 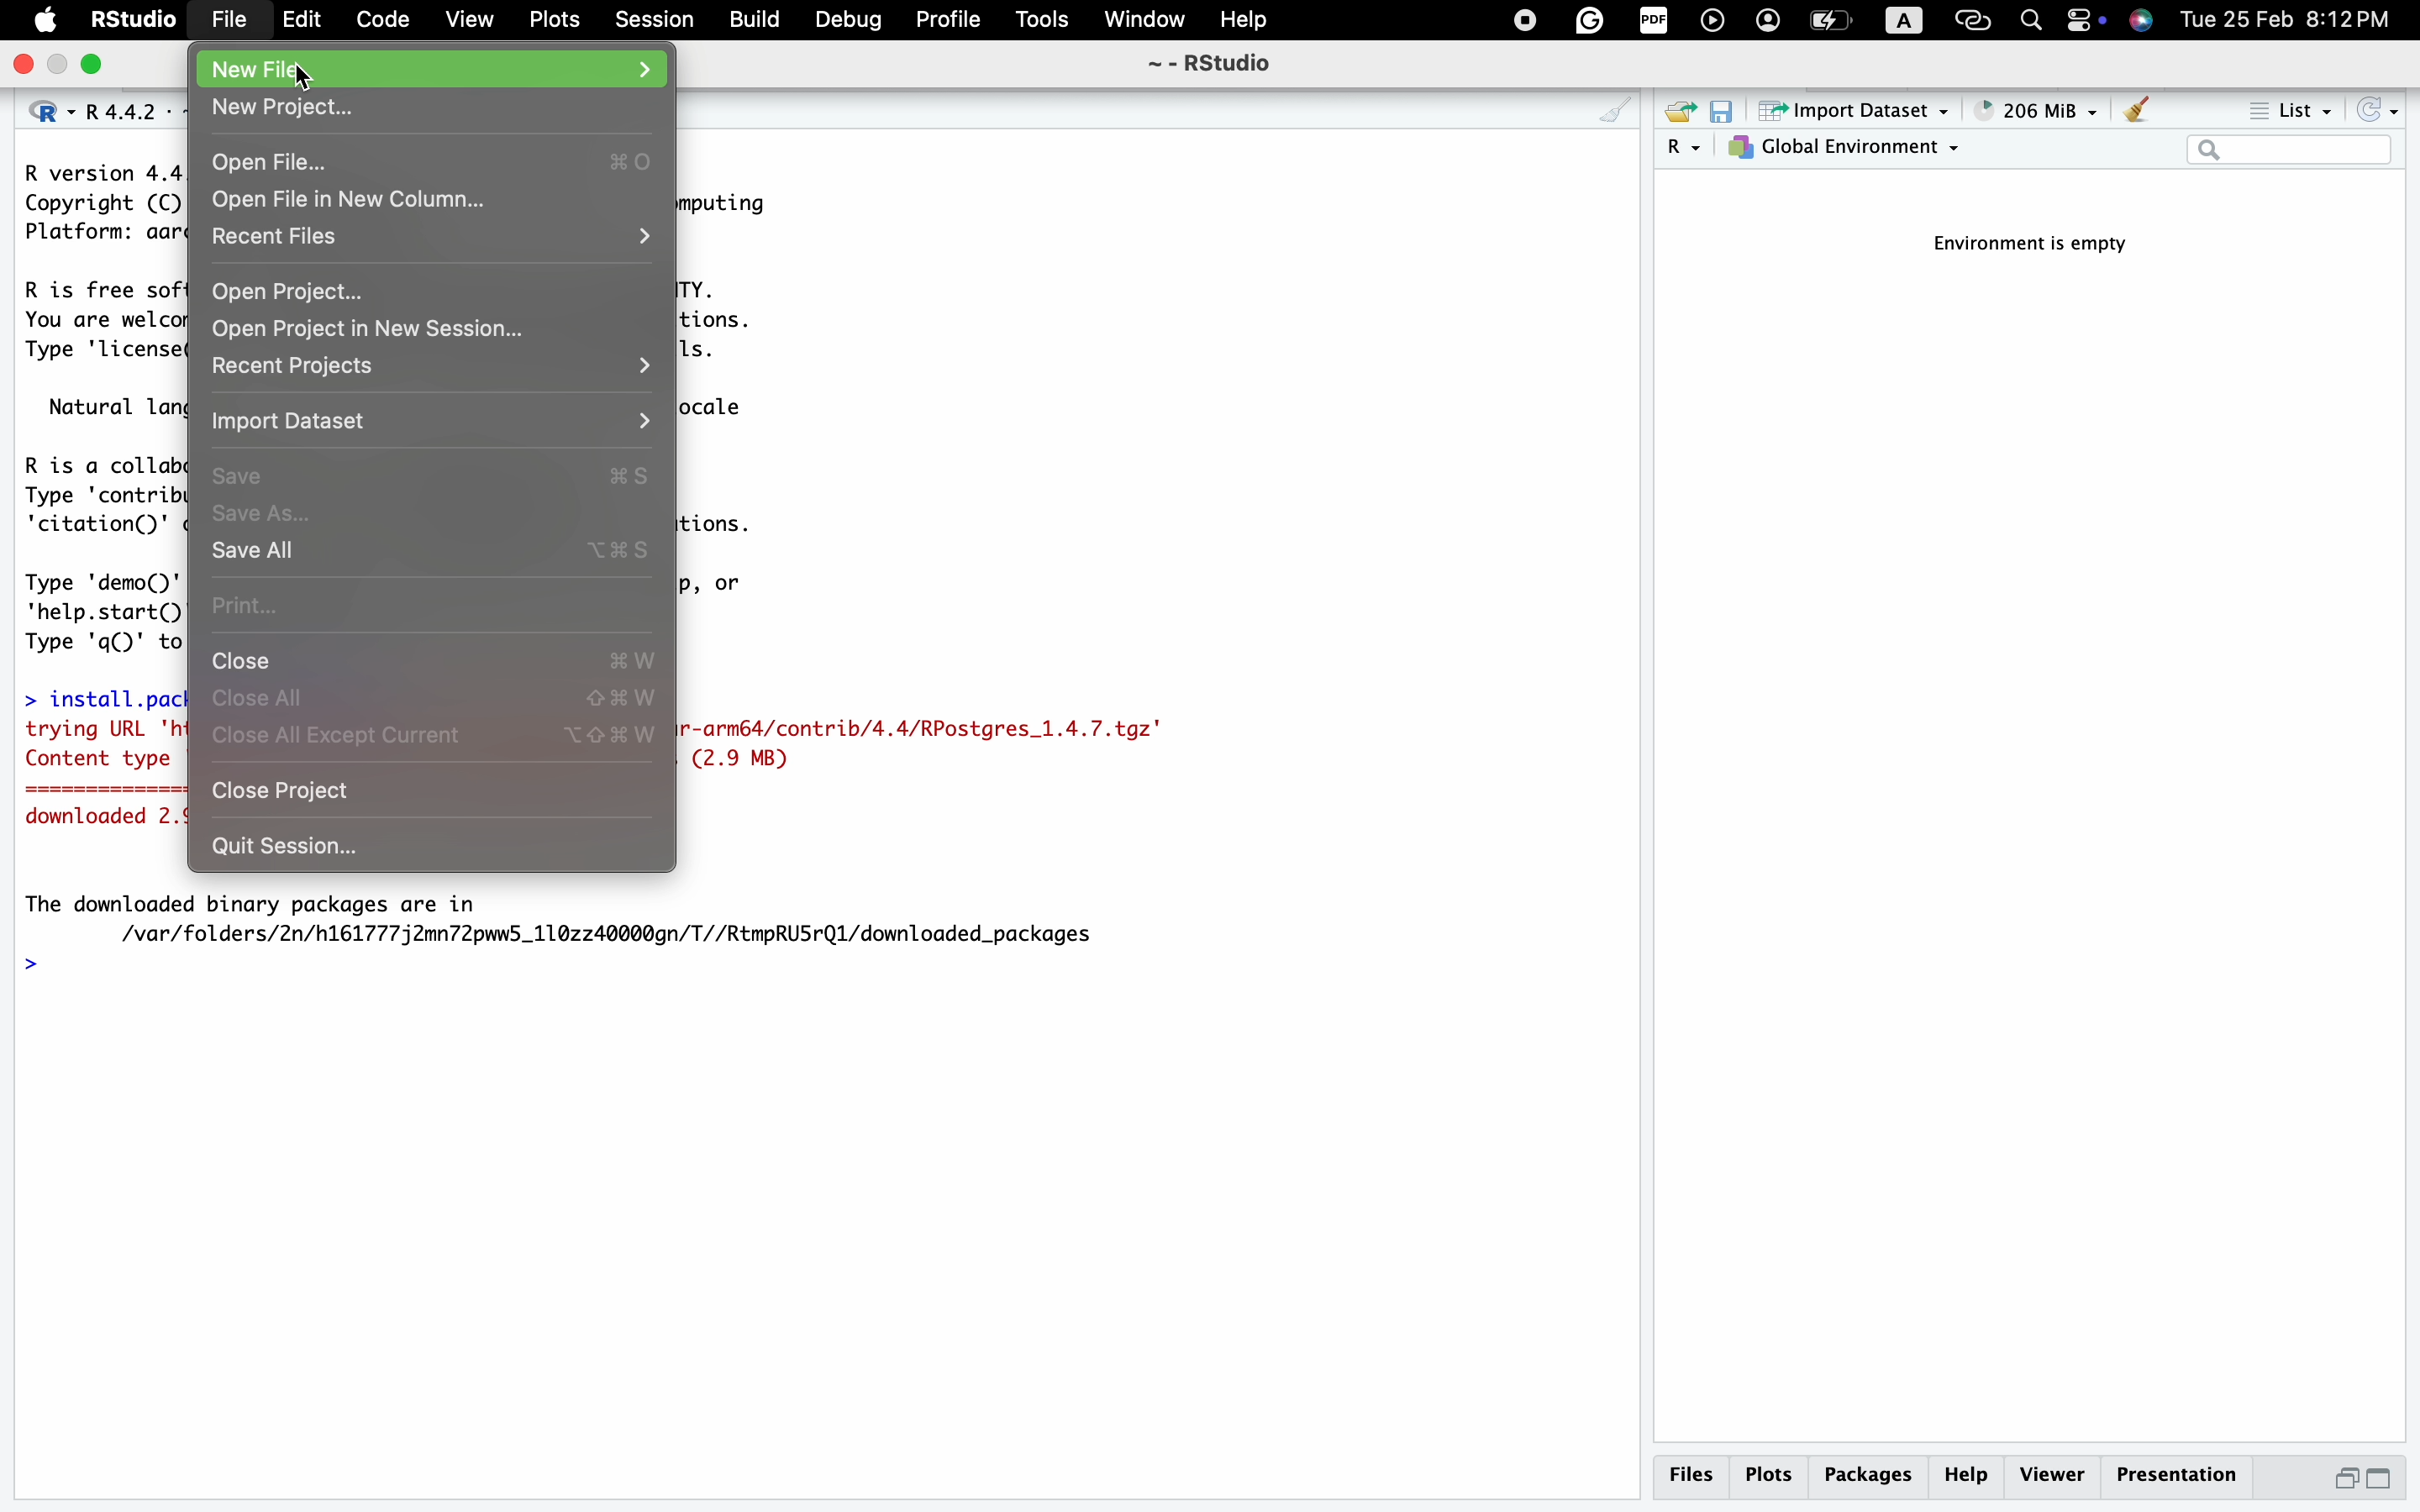 What do you see at coordinates (435, 469) in the screenshot?
I see `save` at bounding box center [435, 469].